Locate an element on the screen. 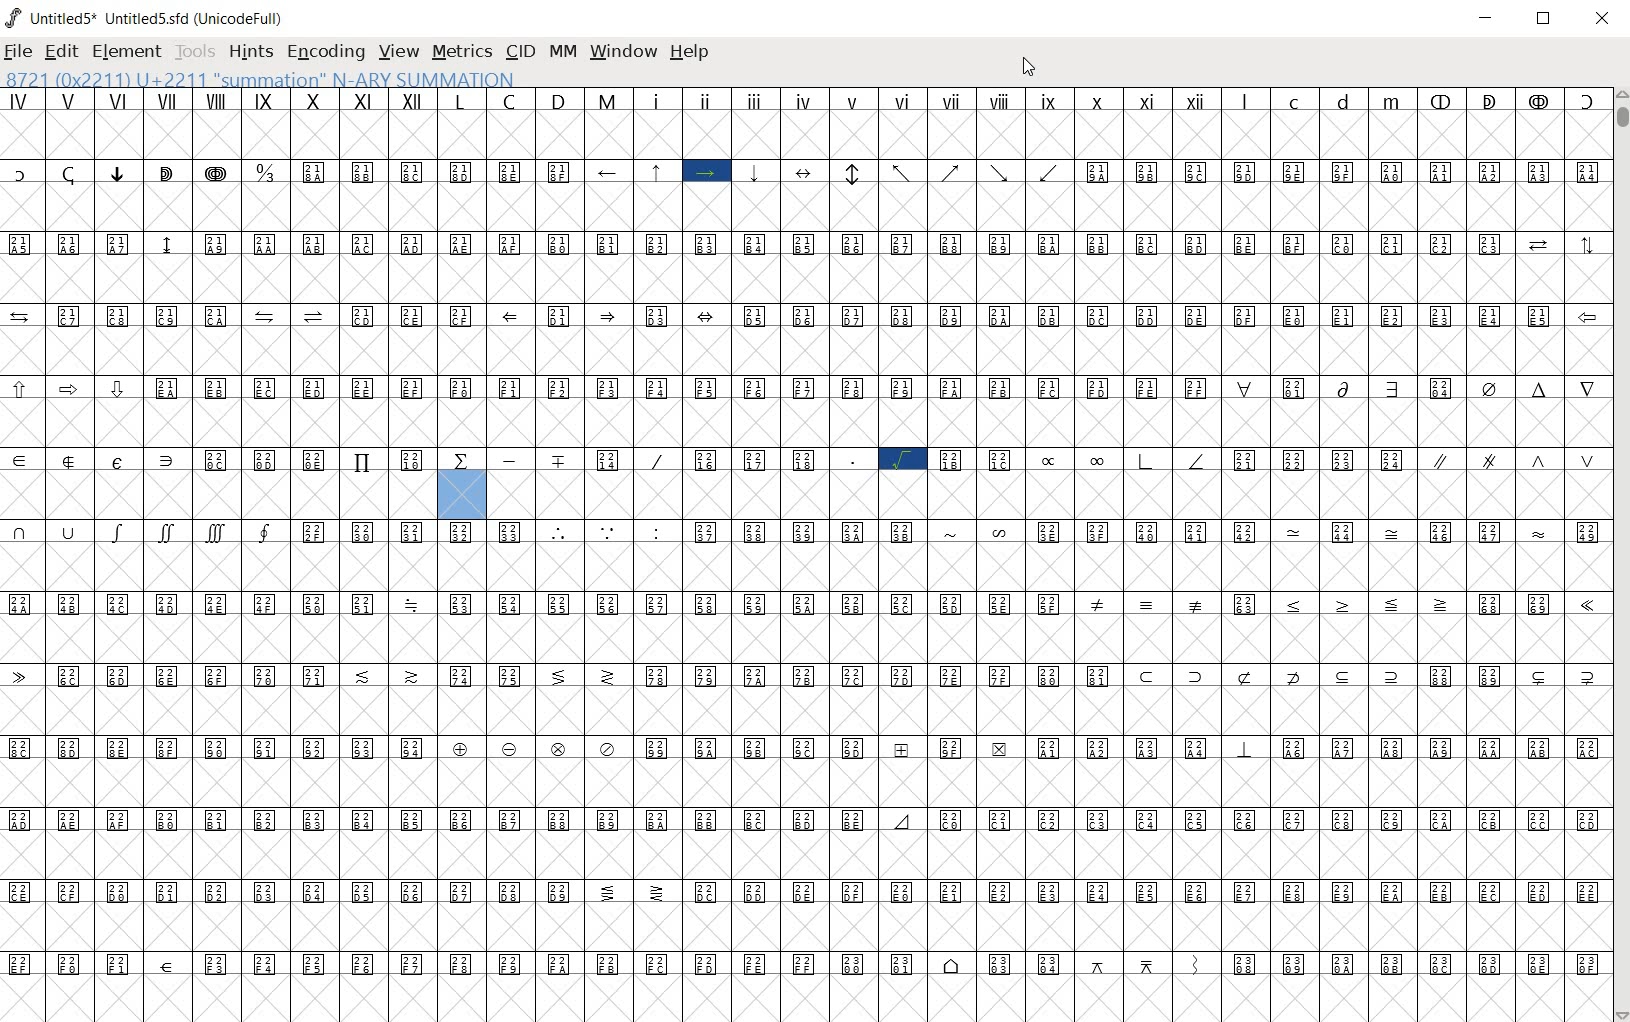  8721 (0X2211) U+2211 "summation" N-ARY SUMMATION is located at coordinates (260, 78).